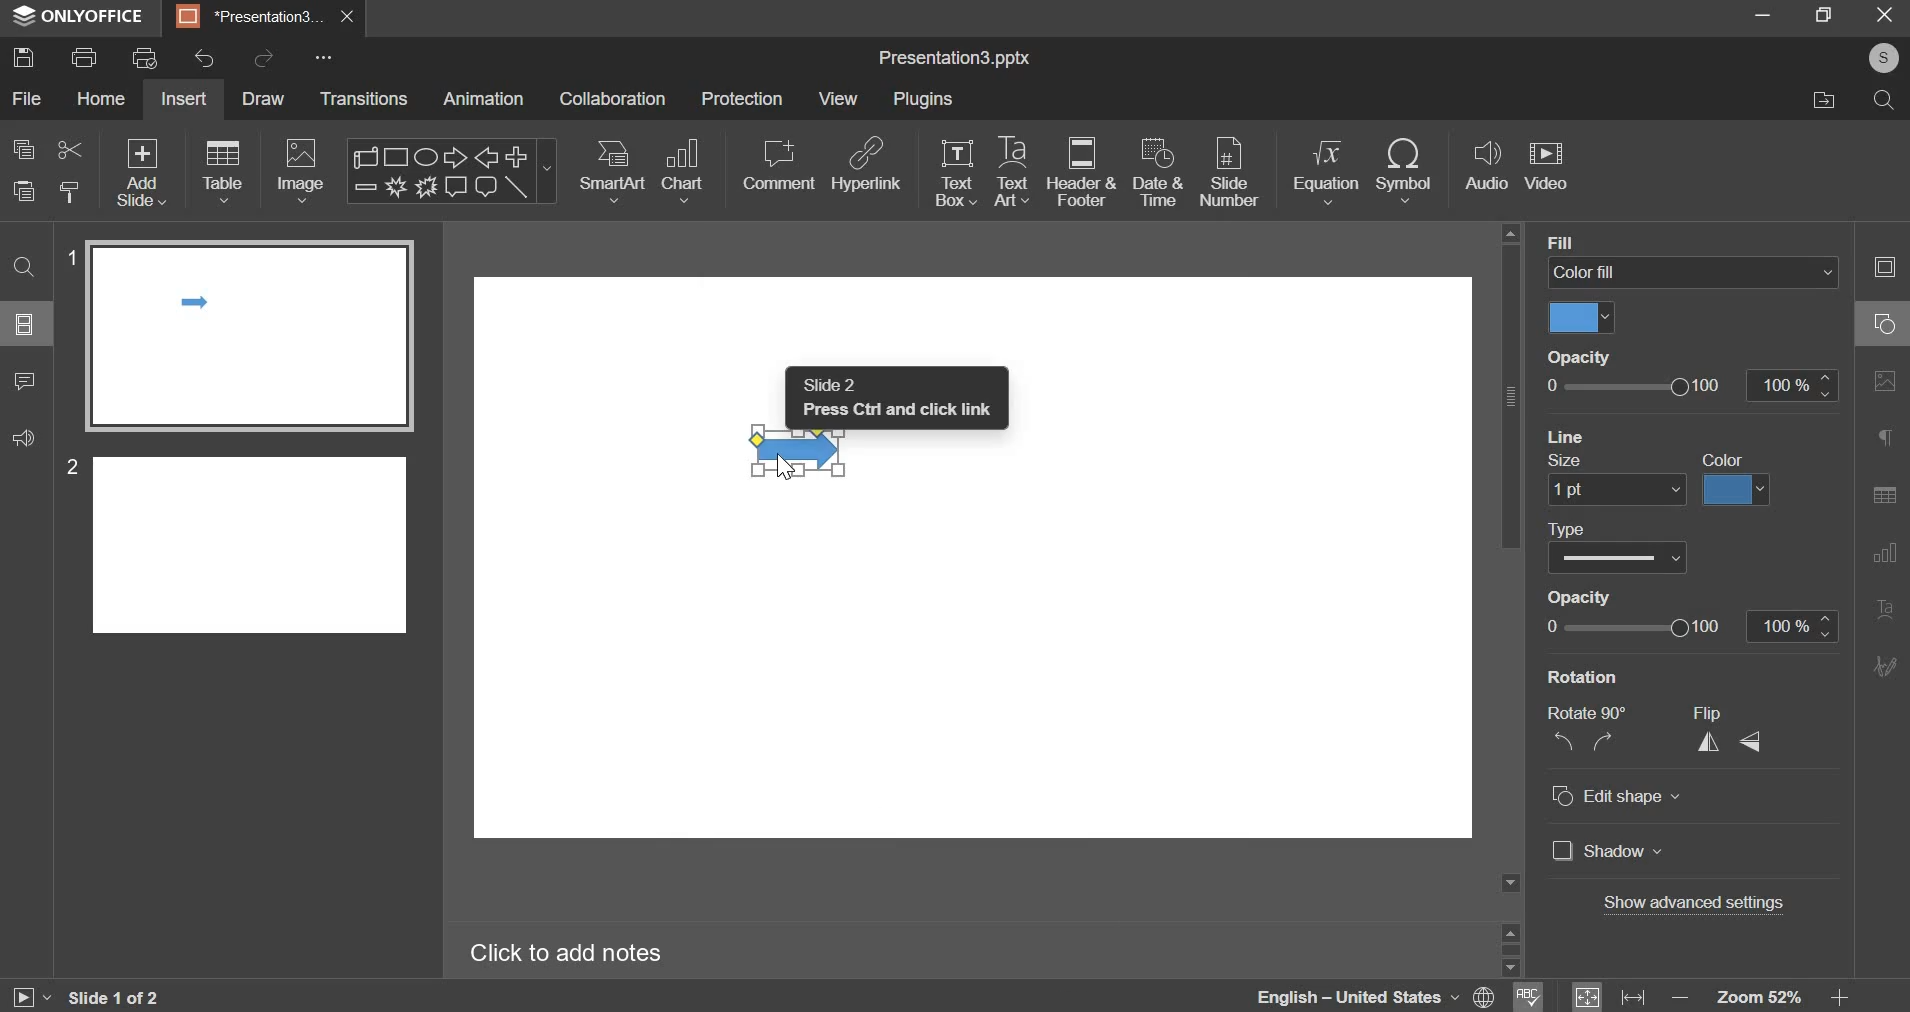 This screenshot has height=1012, width=1910. Describe the element at coordinates (1821, 101) in the screenshot. I see `file location` at that location.